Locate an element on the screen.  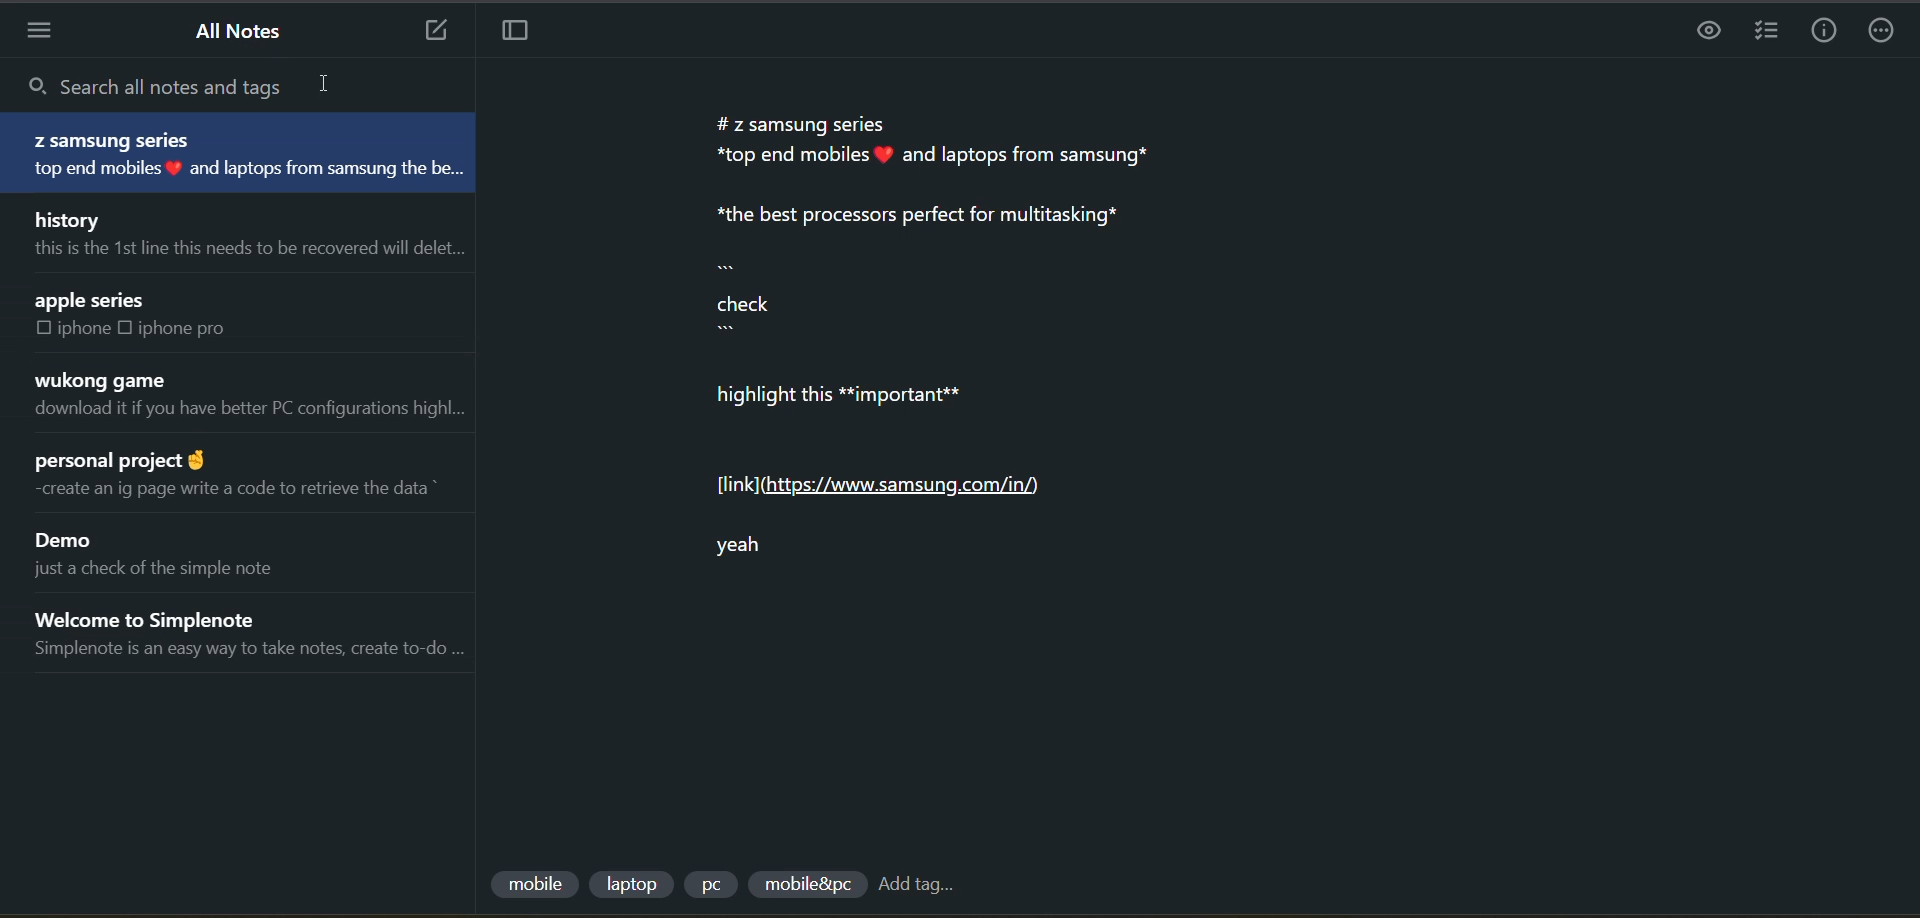
Demo is located at coordinates (67, 540).